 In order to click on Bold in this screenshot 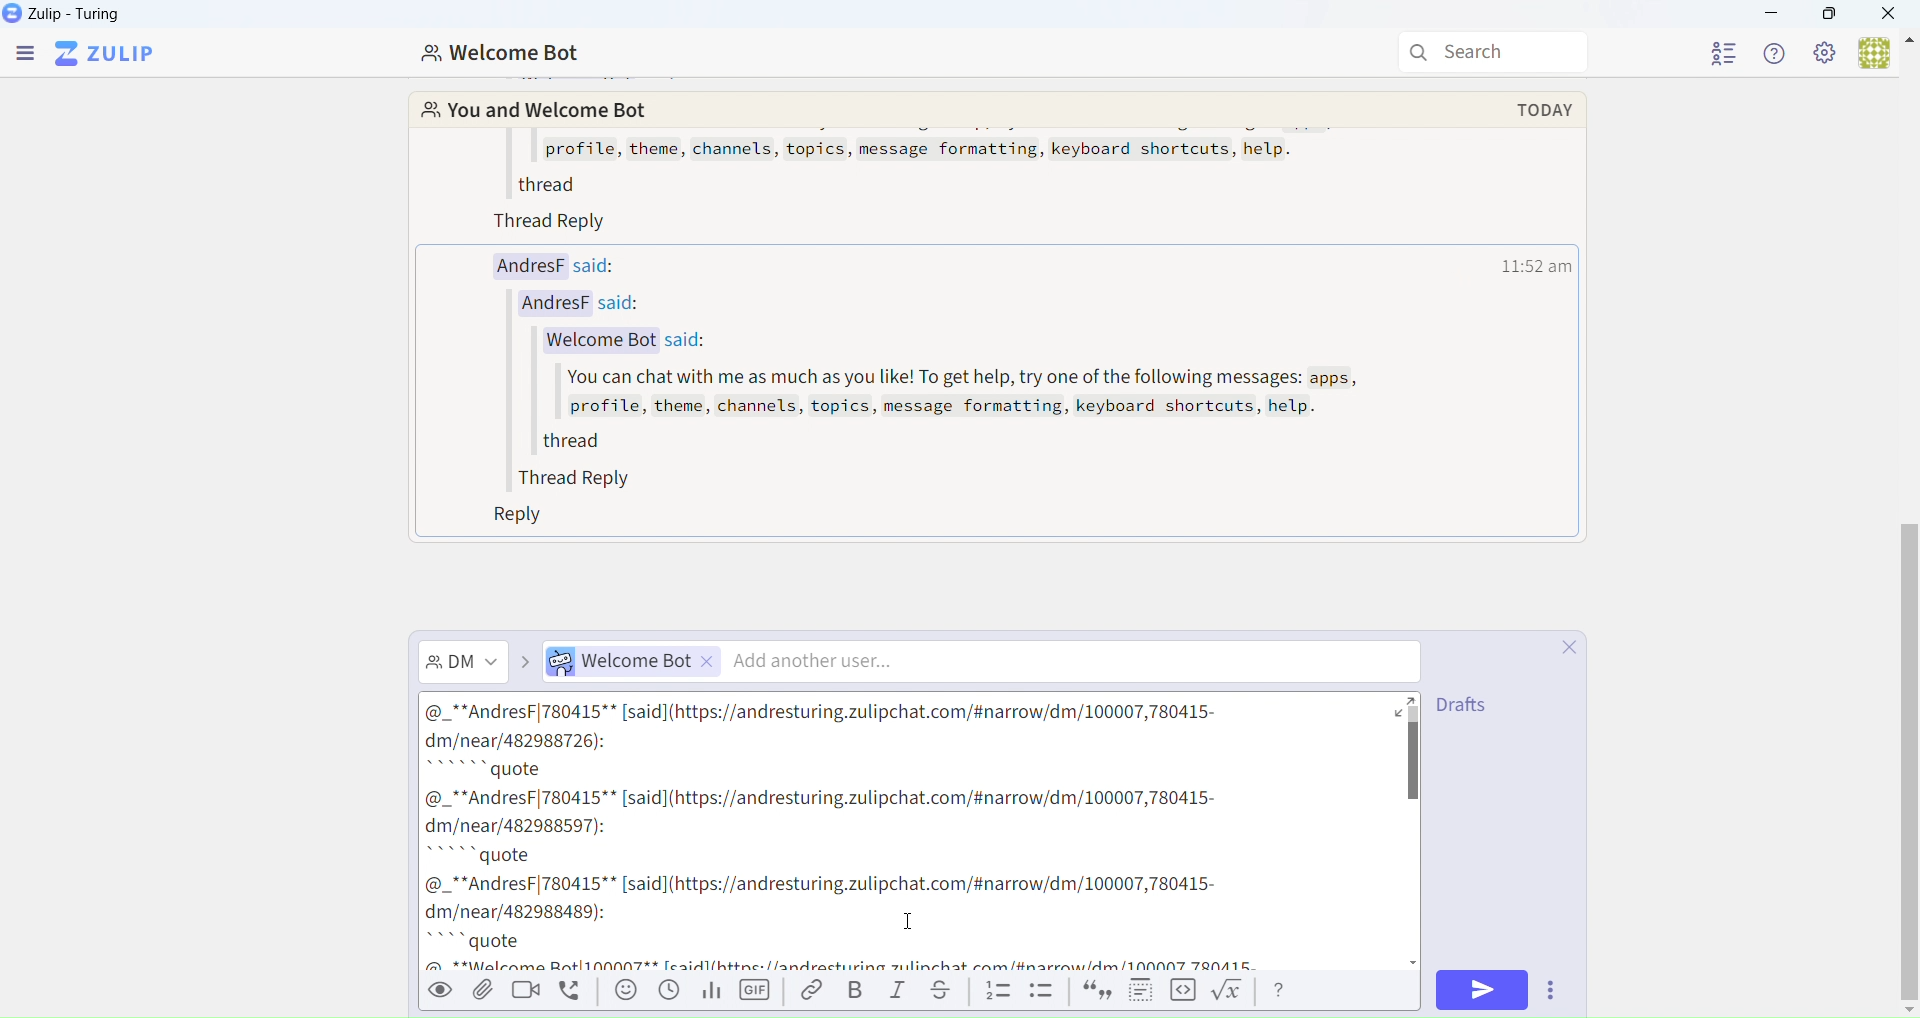, I will do `click(857, 990)`.